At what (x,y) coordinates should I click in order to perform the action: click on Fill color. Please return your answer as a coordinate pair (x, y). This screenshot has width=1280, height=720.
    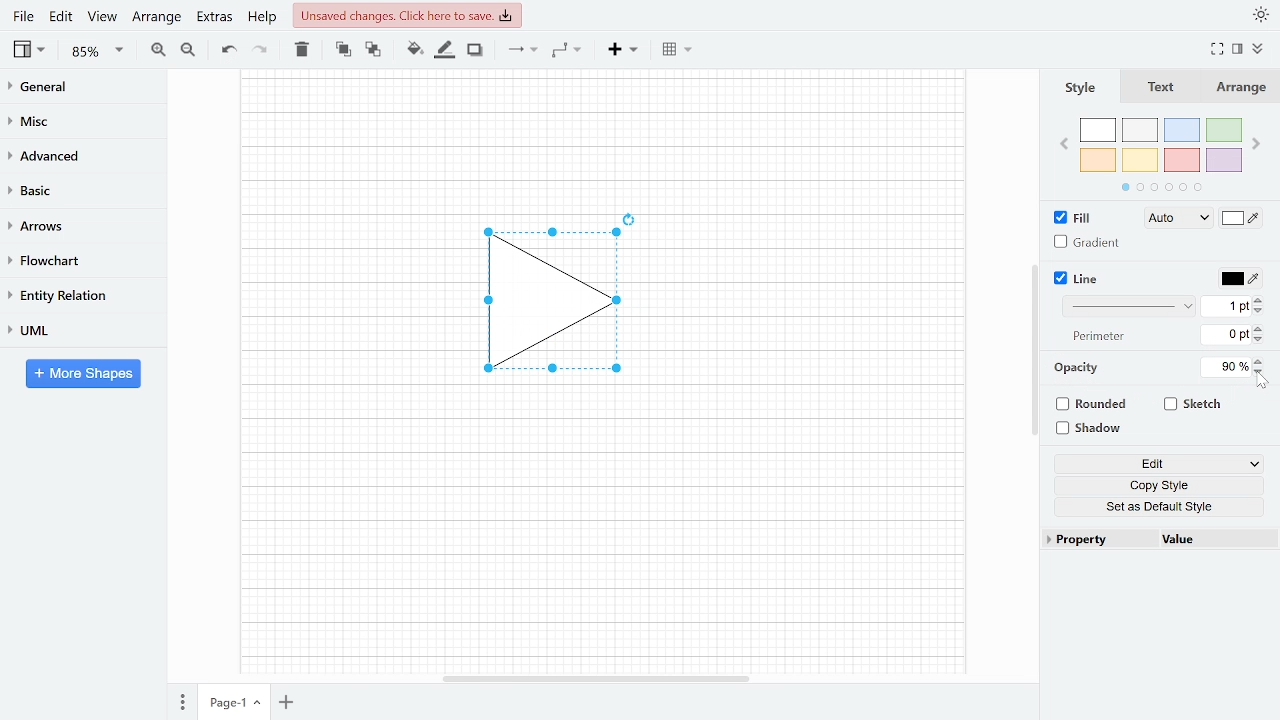
    Looking at the image, I should click on (1242, 220).